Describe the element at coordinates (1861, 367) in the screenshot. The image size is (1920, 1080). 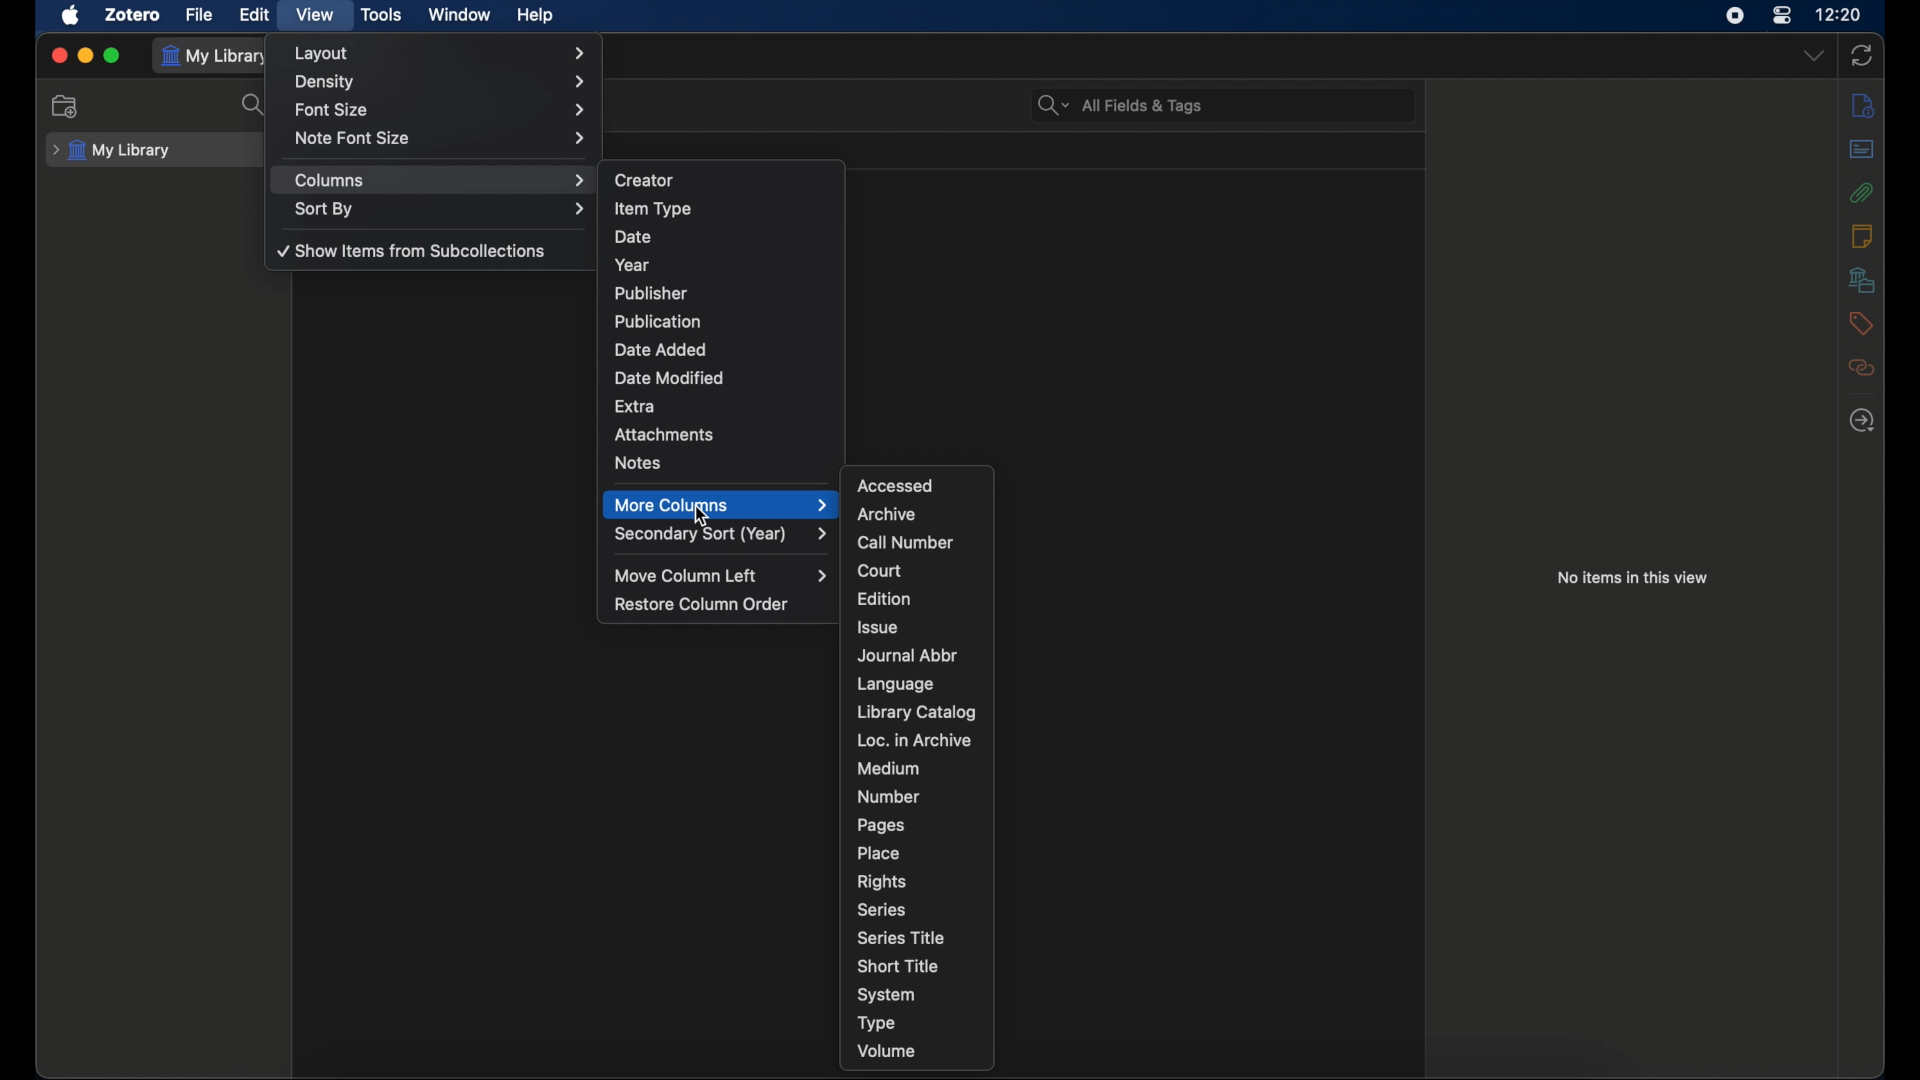
I see `relate` at that location.